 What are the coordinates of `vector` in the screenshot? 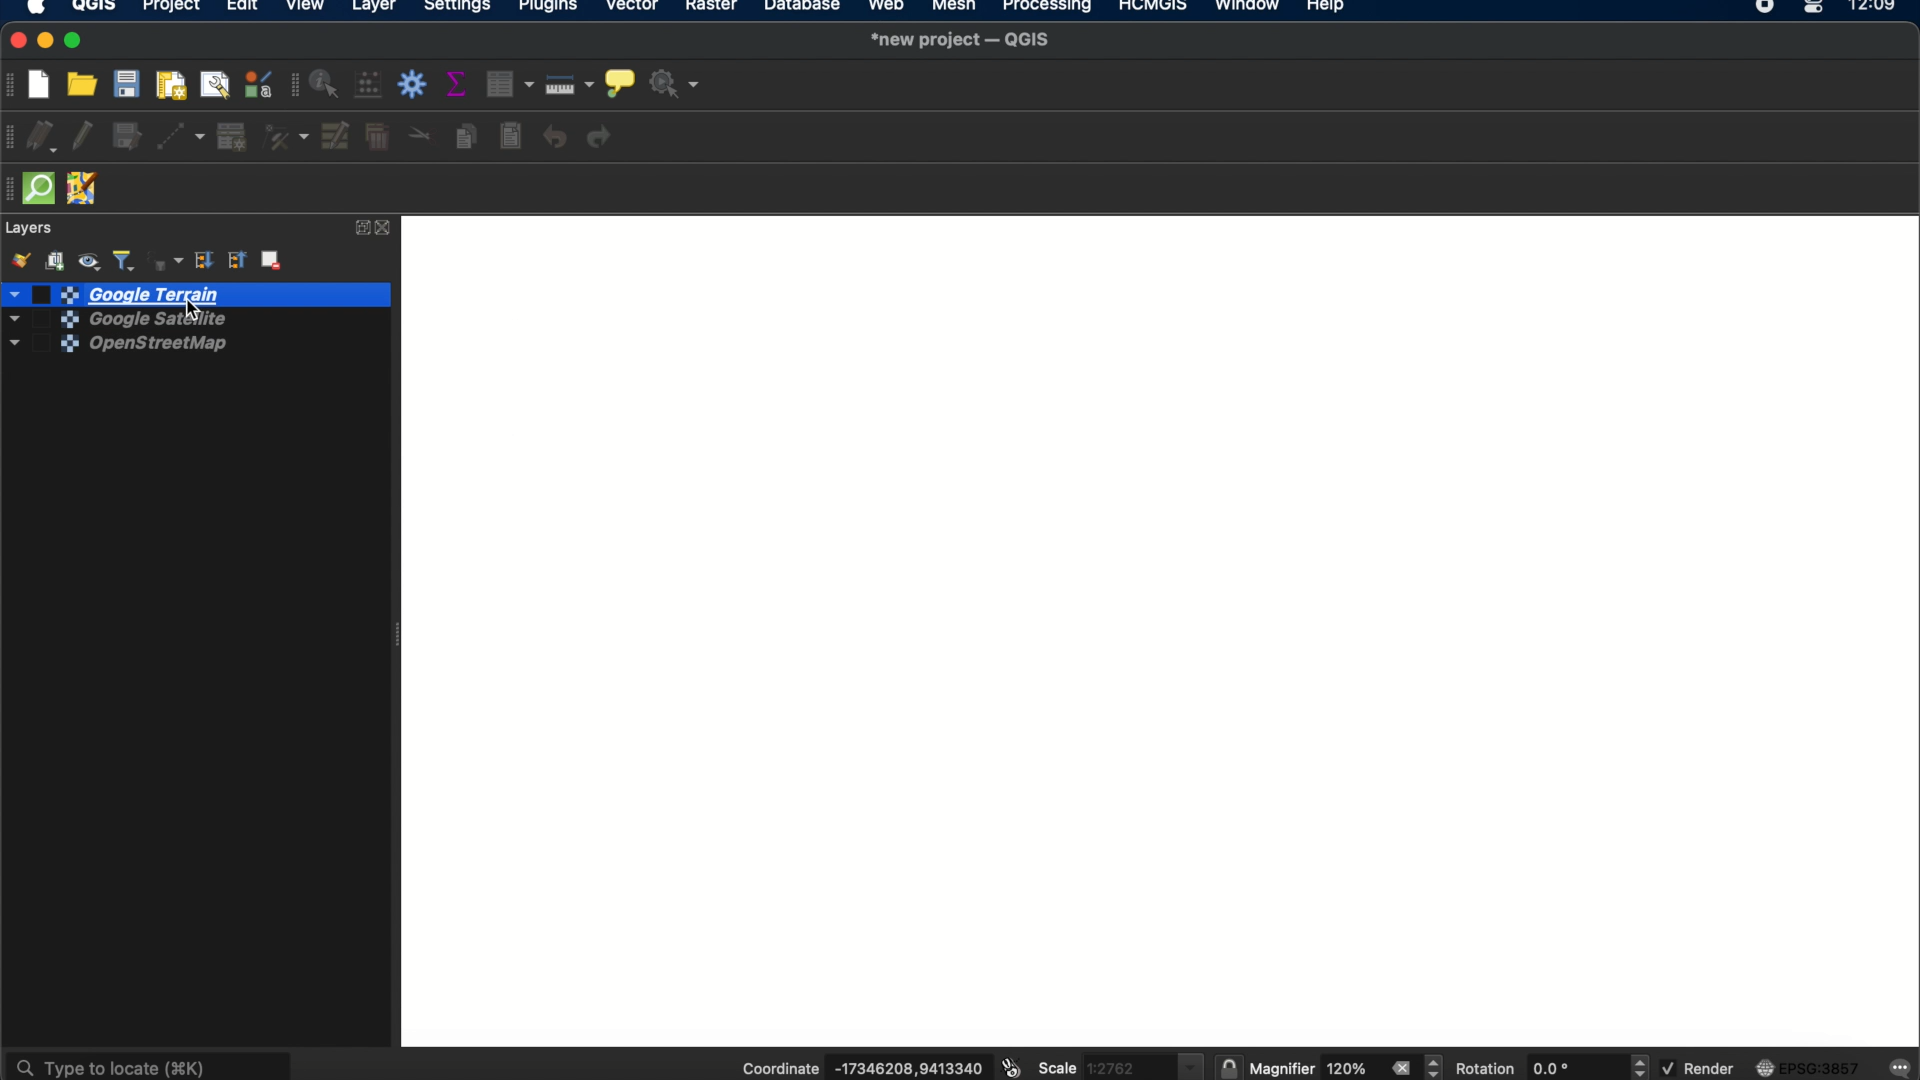 It's located at (634, 9).